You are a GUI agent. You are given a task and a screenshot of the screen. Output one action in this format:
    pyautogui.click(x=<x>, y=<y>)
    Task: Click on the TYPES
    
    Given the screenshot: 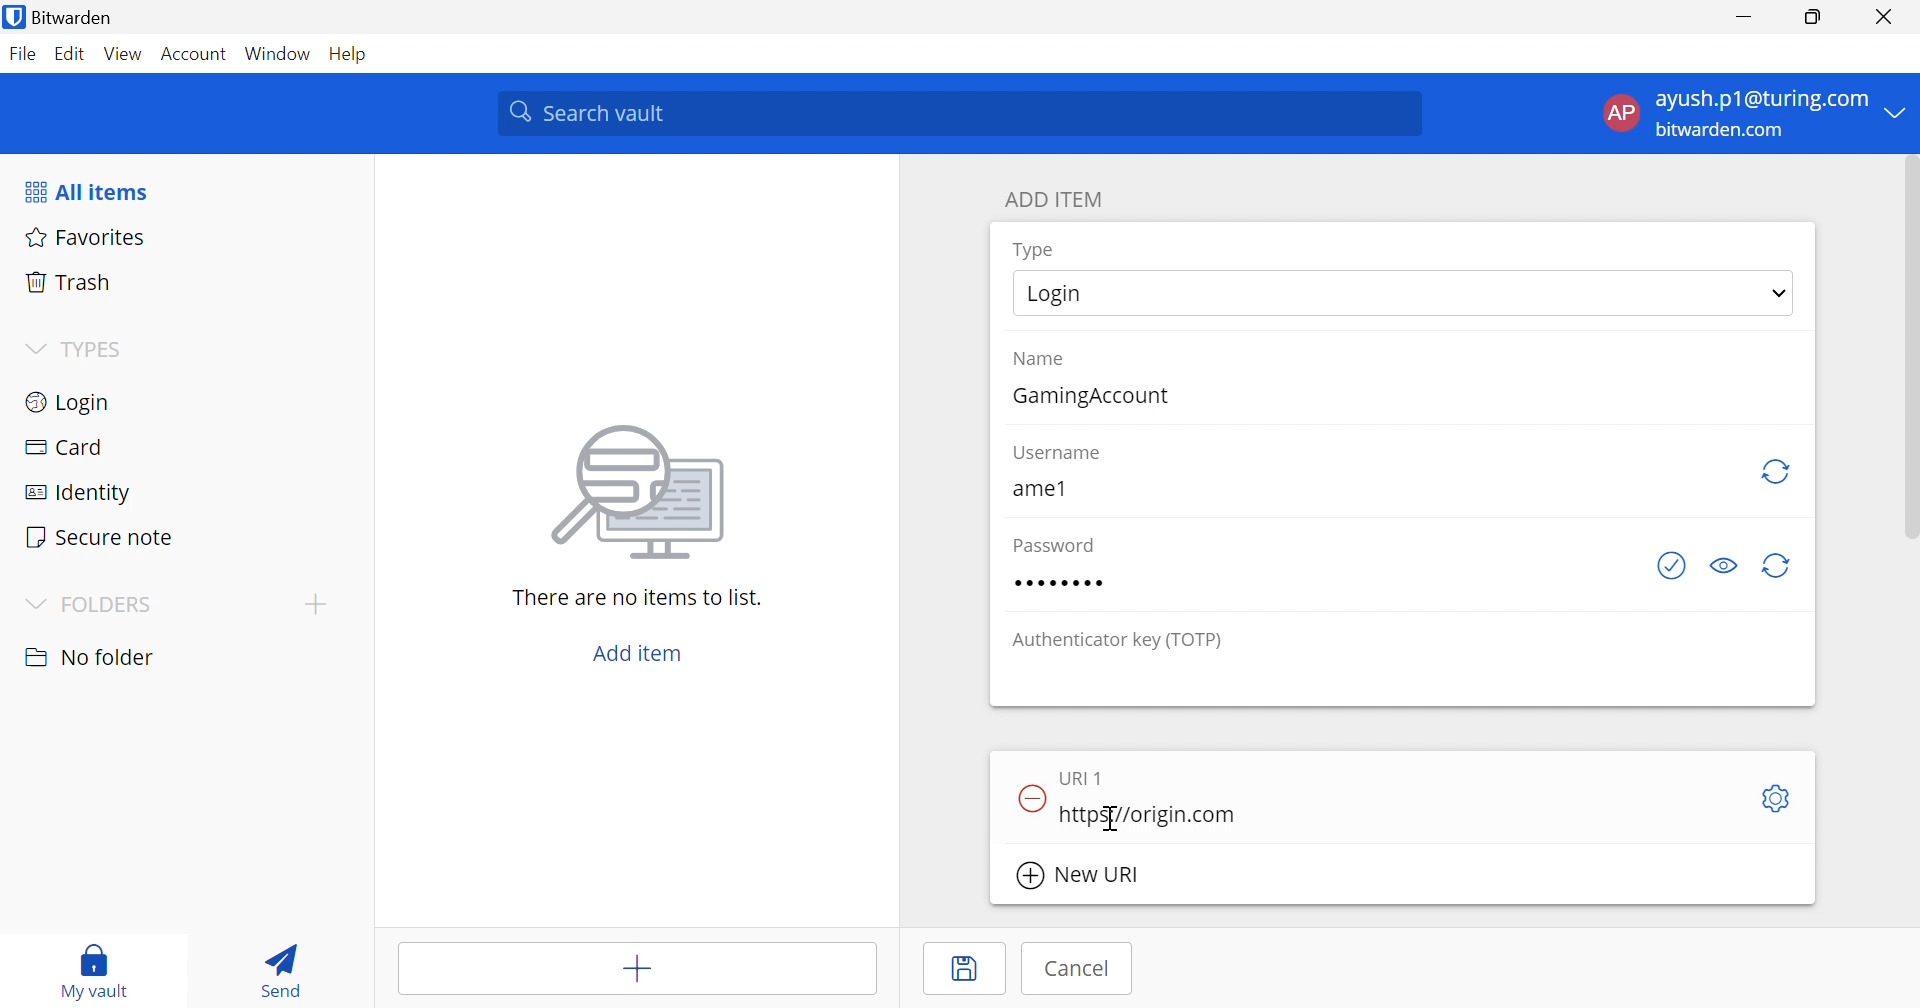 What is the action you would take?
    pyautogui.click(x=98, y=348)
    